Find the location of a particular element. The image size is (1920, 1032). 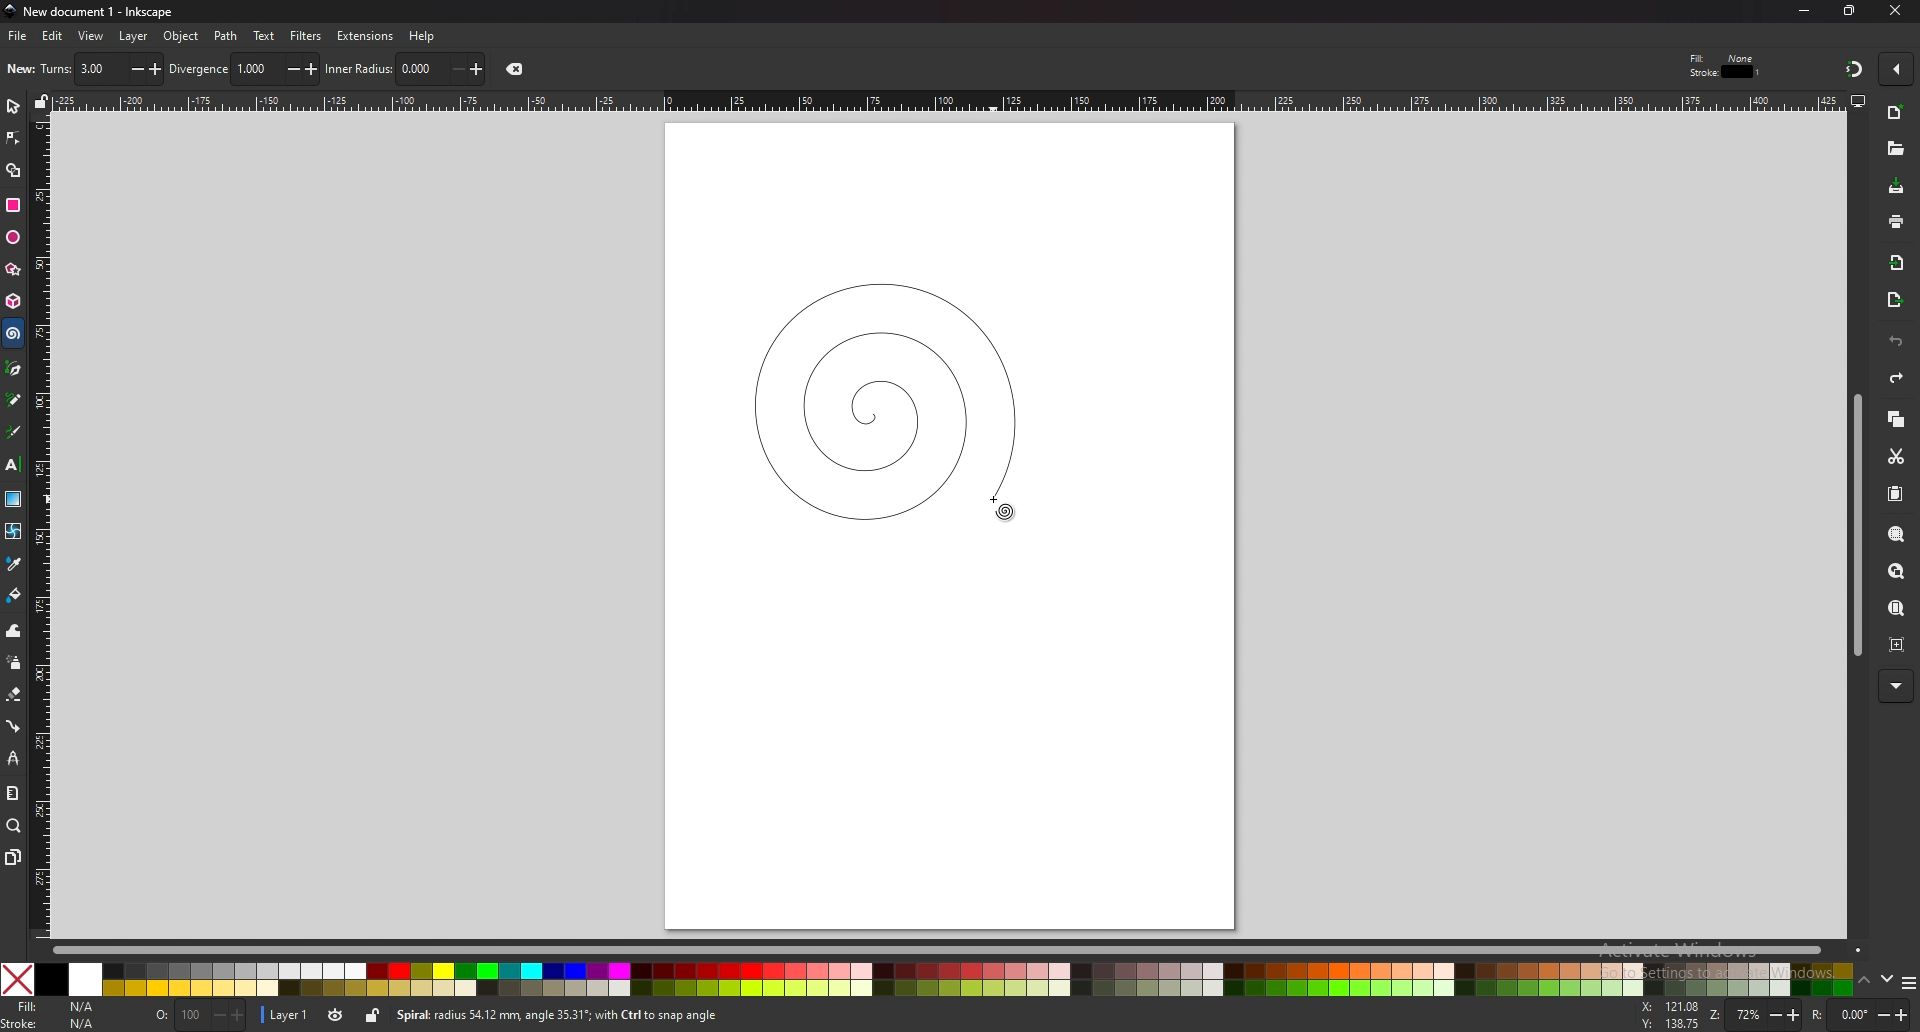

Spiral radius 54.12 mm, angle 33.31%; with Ctrl to snap angle is located at coordinates (564, 1015).